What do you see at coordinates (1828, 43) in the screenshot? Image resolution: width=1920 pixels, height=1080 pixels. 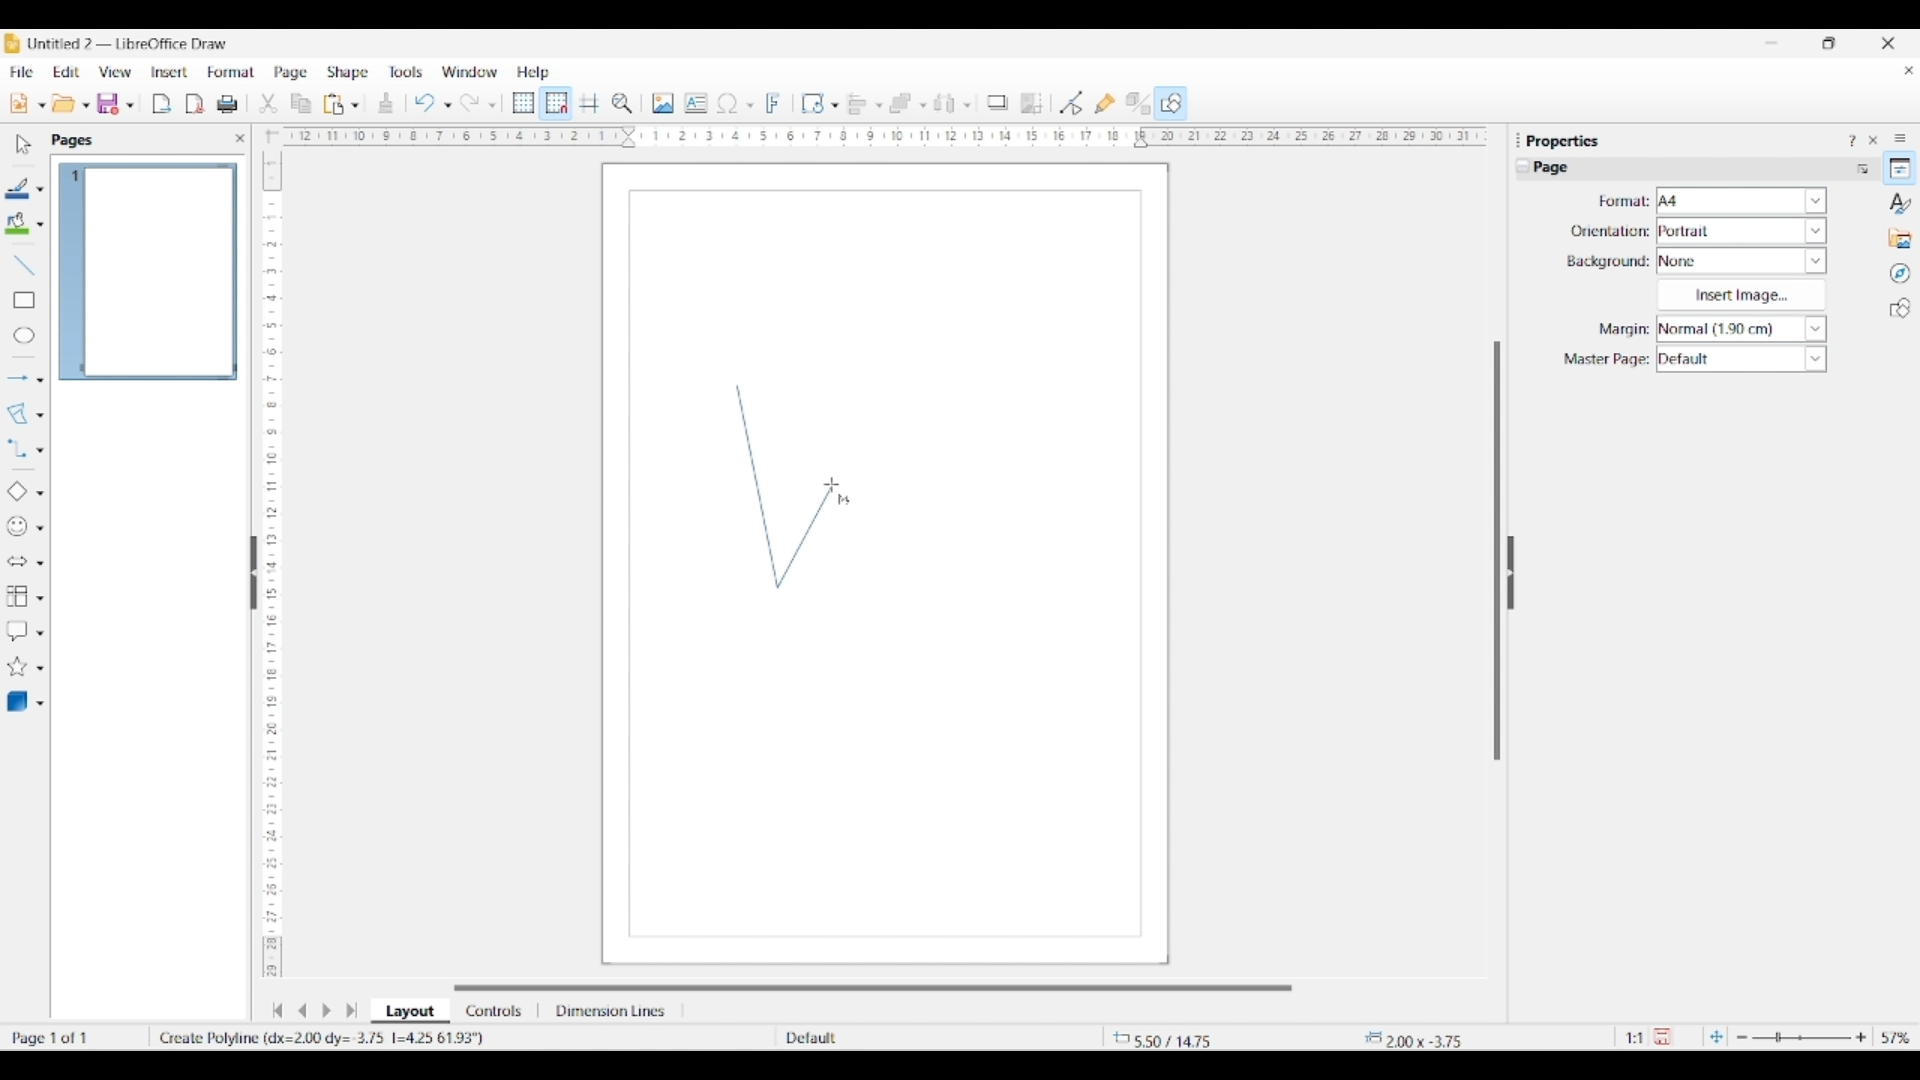 I see `Show interface in smaller tab` at bounding box center [1828, 43].